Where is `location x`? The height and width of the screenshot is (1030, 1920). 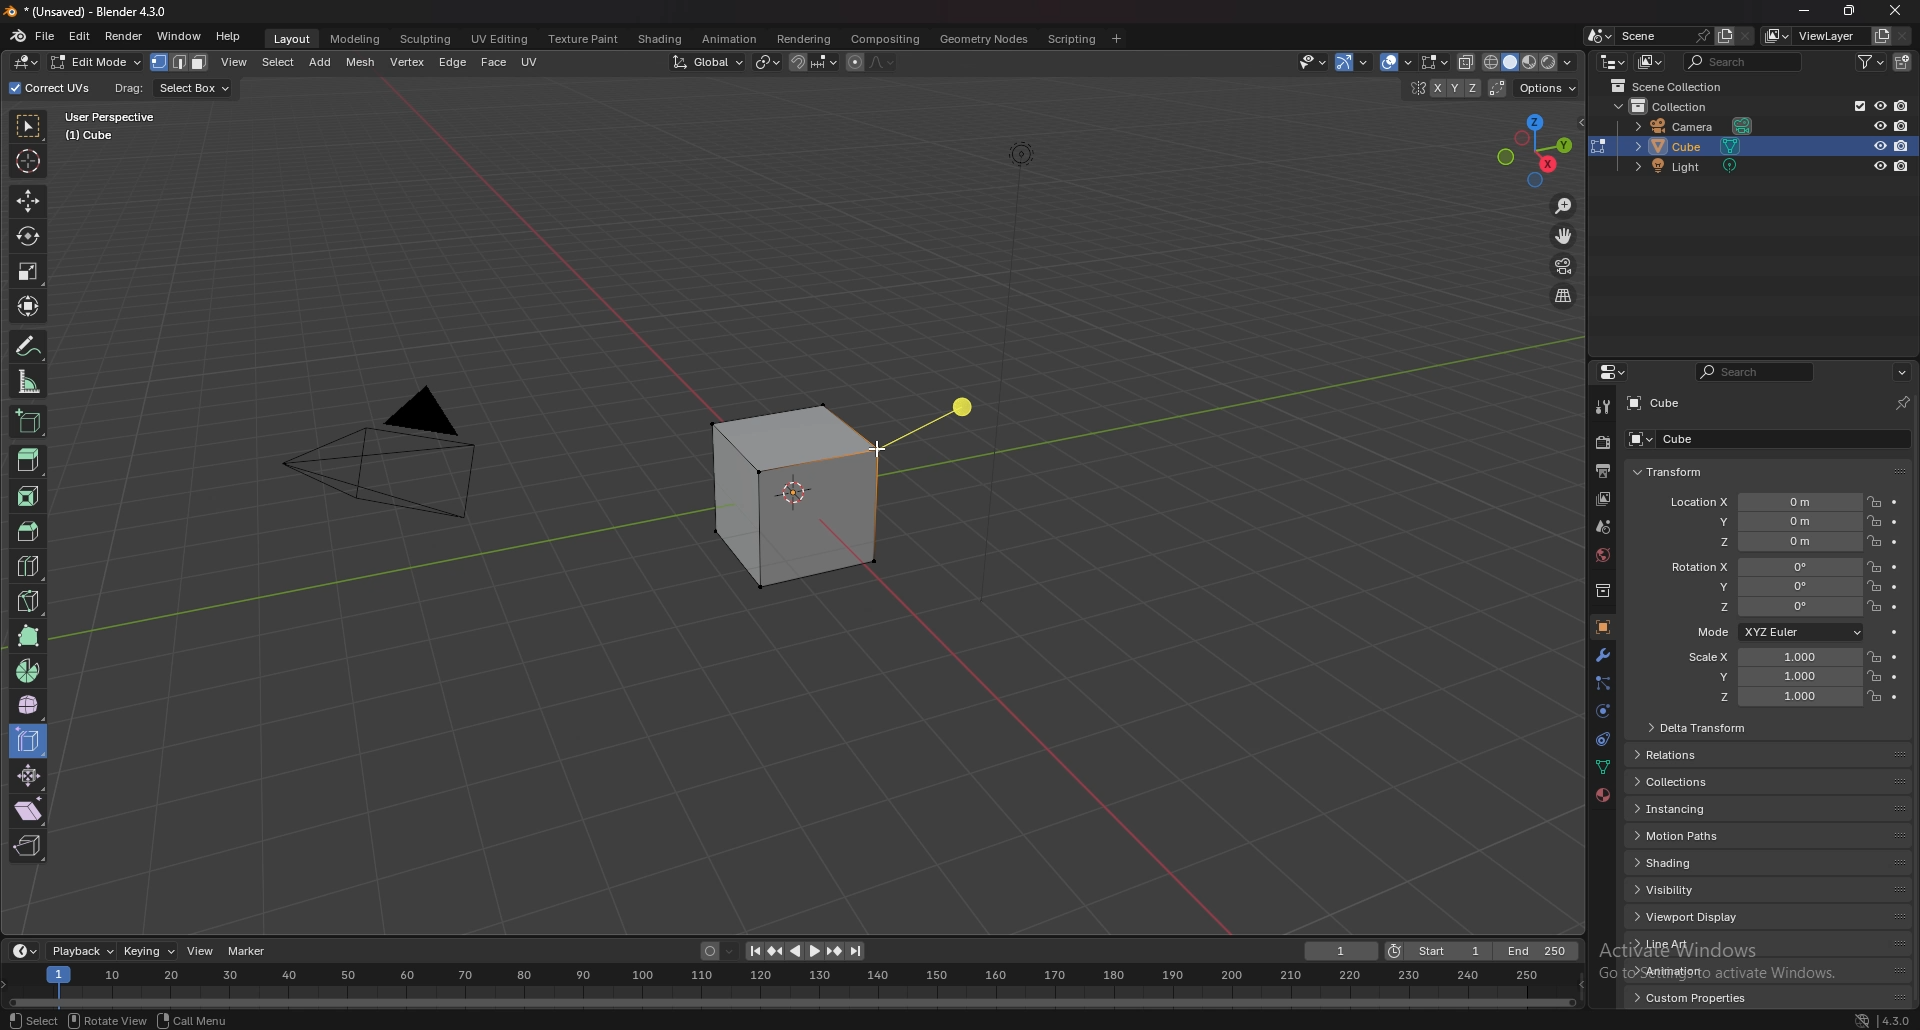 location x is located at coordinates (1759, 502).